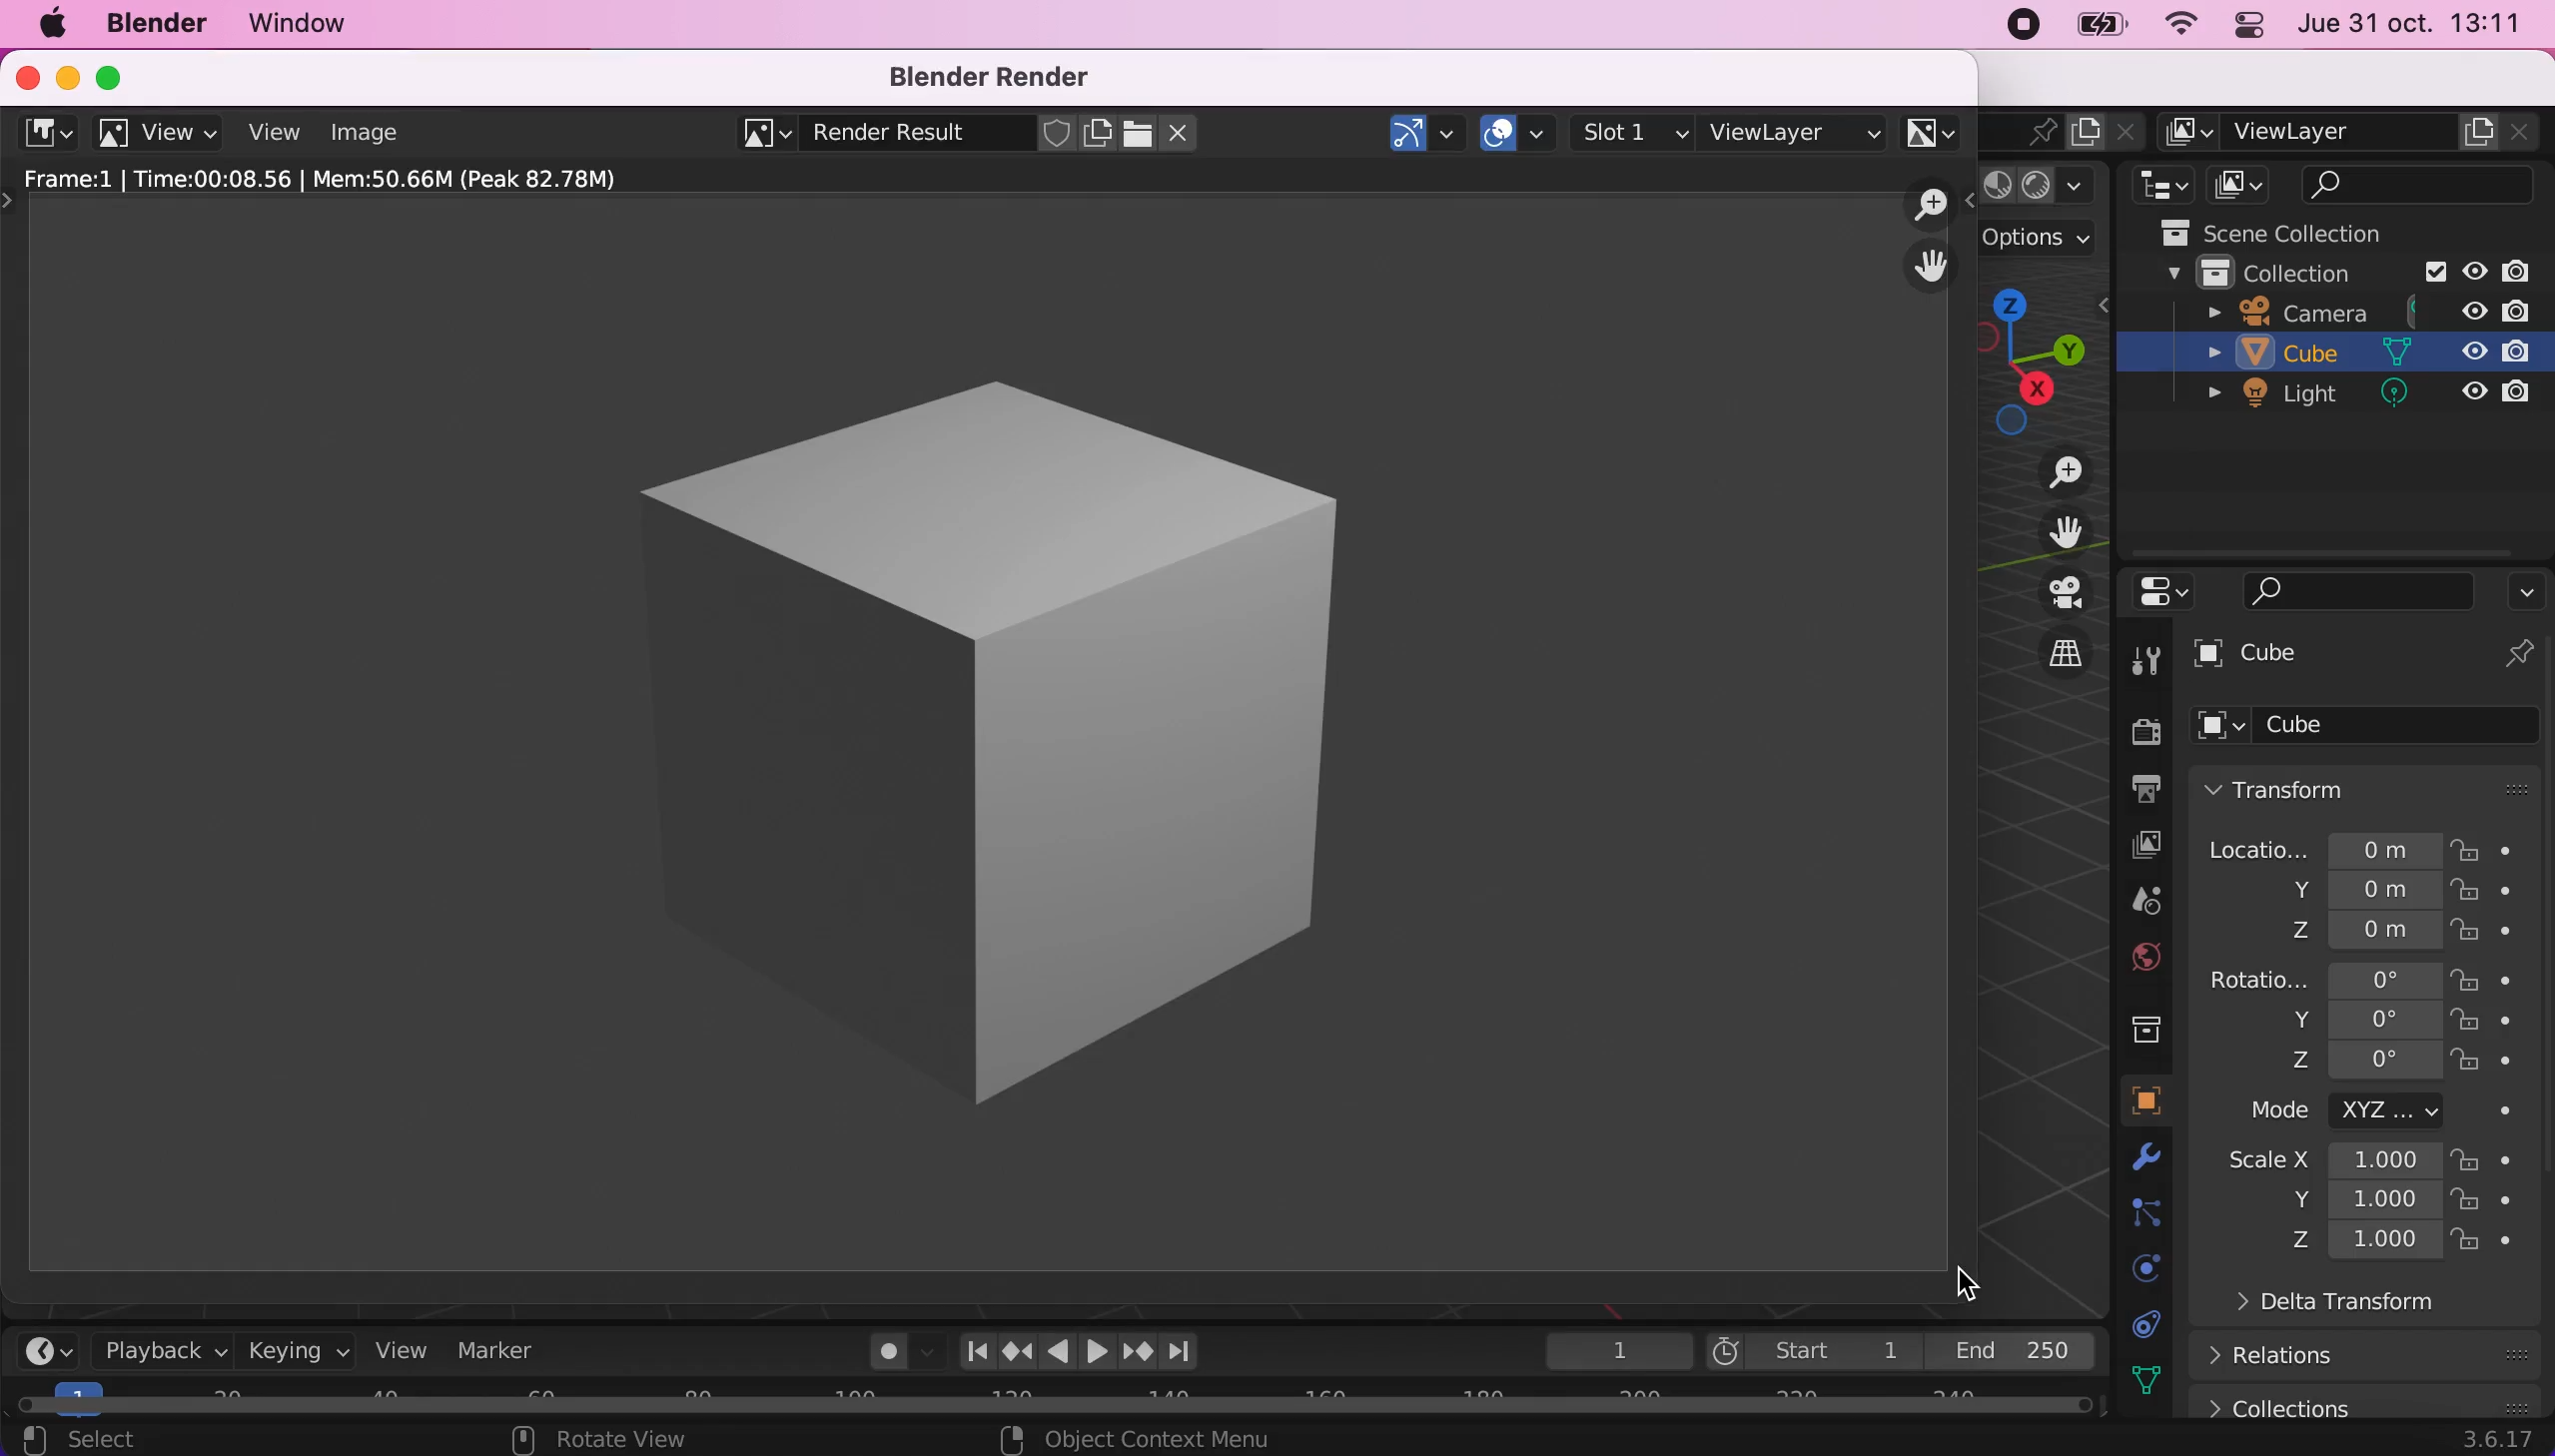  What do you see at coordinates (2487, 896) in the screenshot?
I see `lock` at bounding box center [2487, 896].